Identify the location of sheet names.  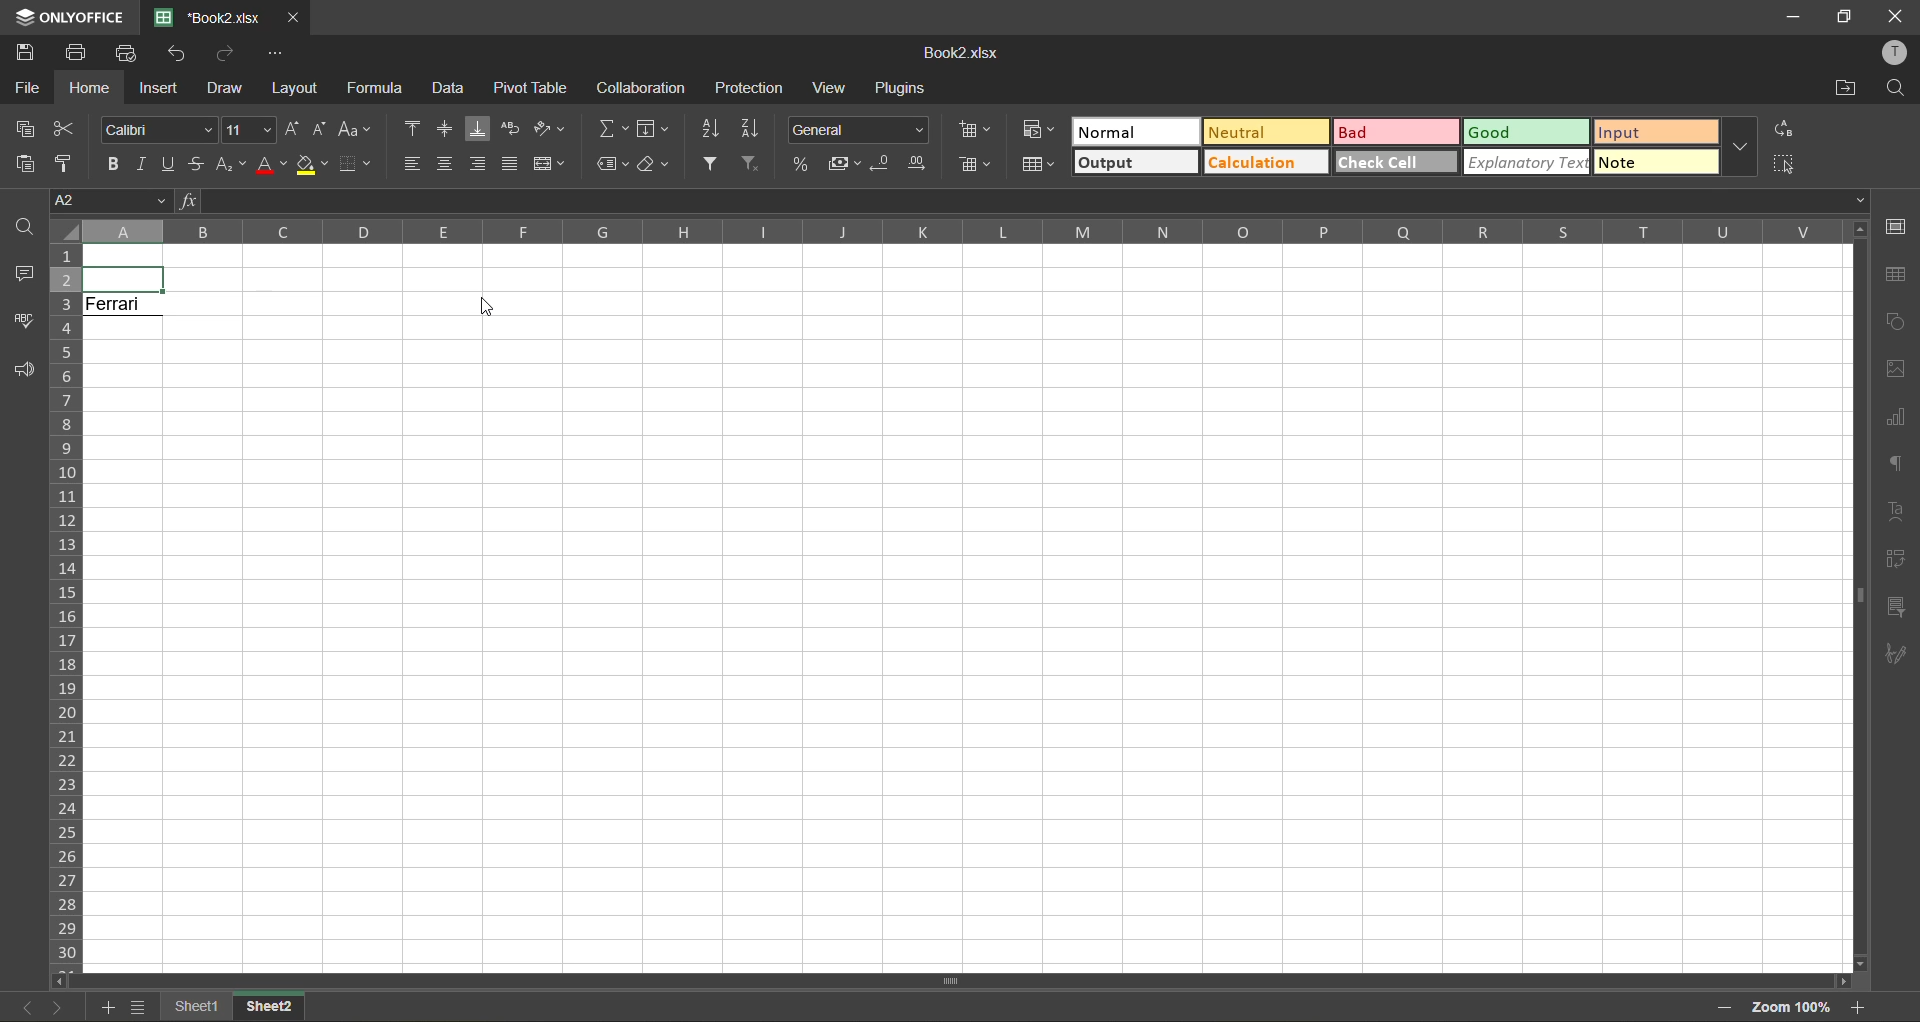
(193, 1007).